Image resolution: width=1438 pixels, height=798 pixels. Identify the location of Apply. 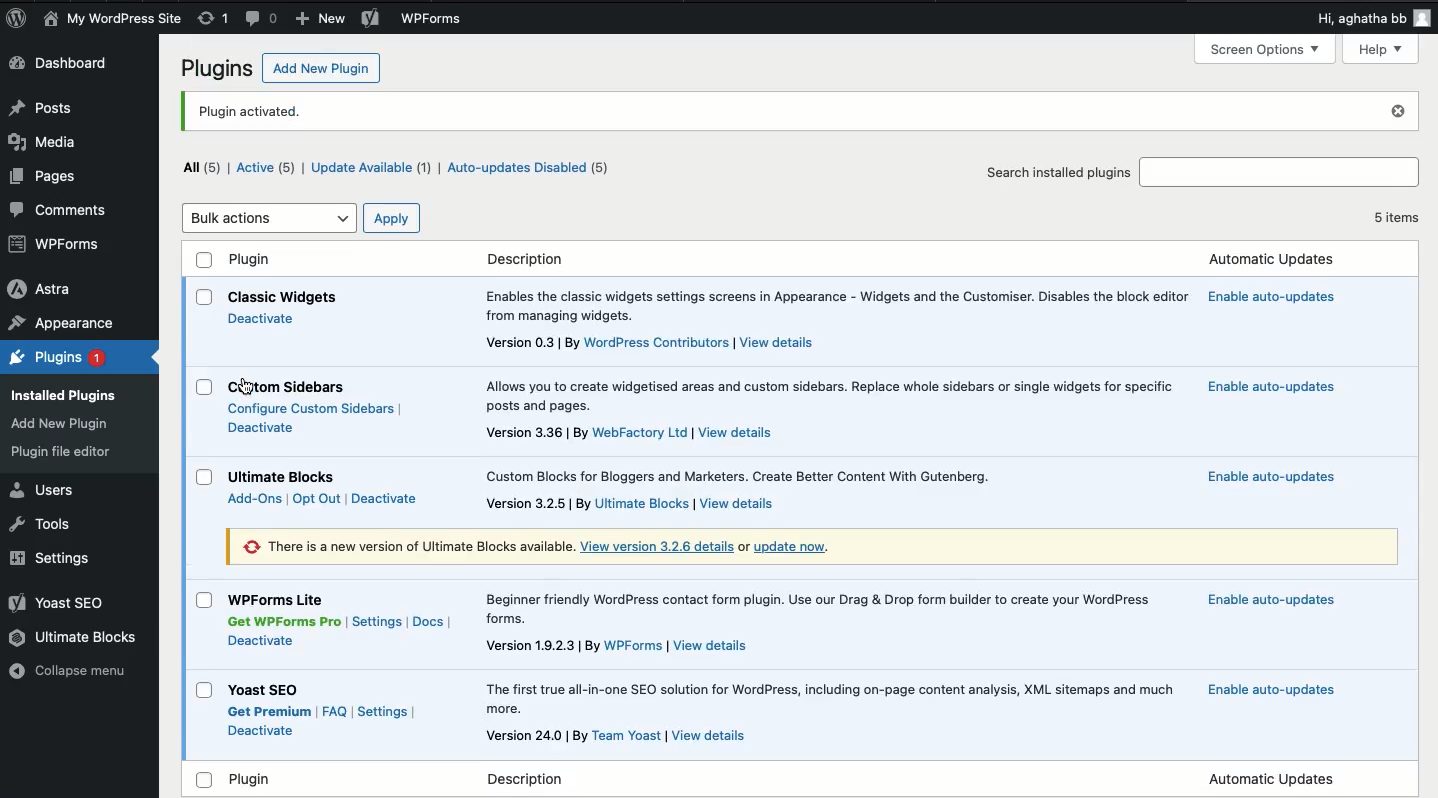
(391, 217).